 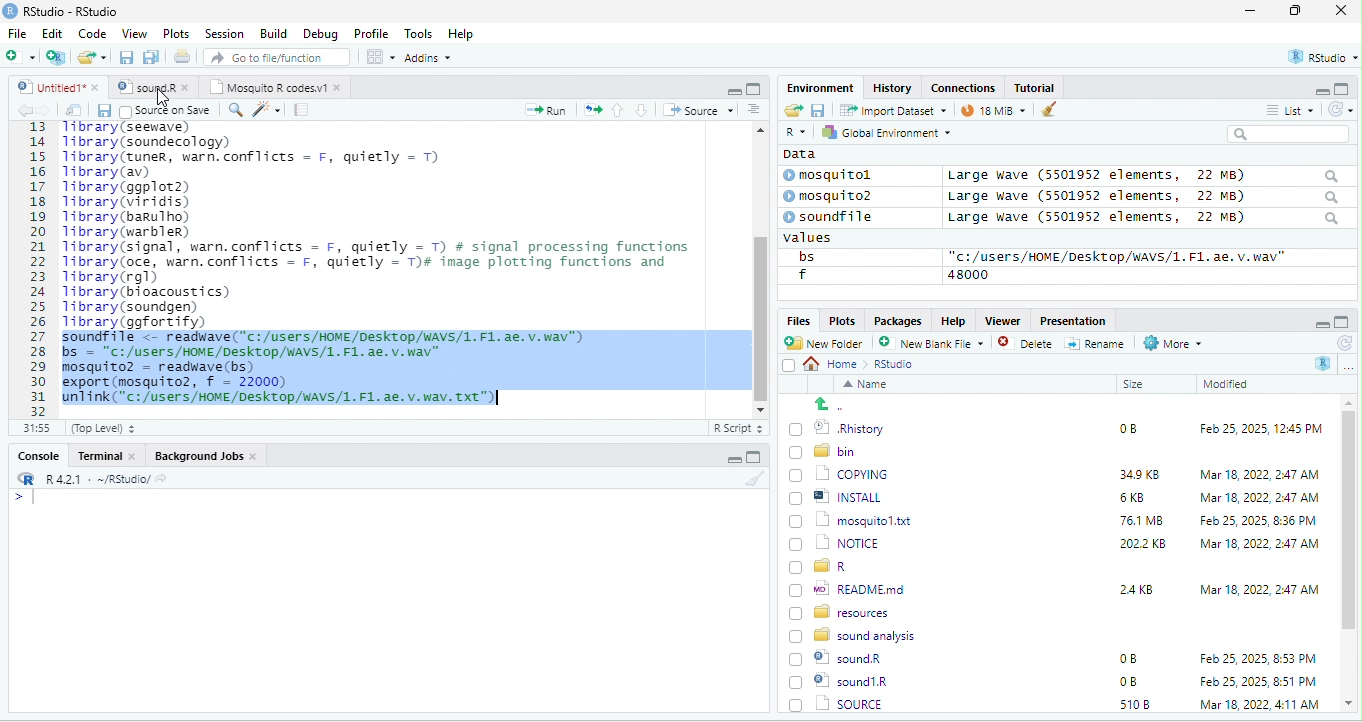 I want to click on brush, so click(x=757, y=479).